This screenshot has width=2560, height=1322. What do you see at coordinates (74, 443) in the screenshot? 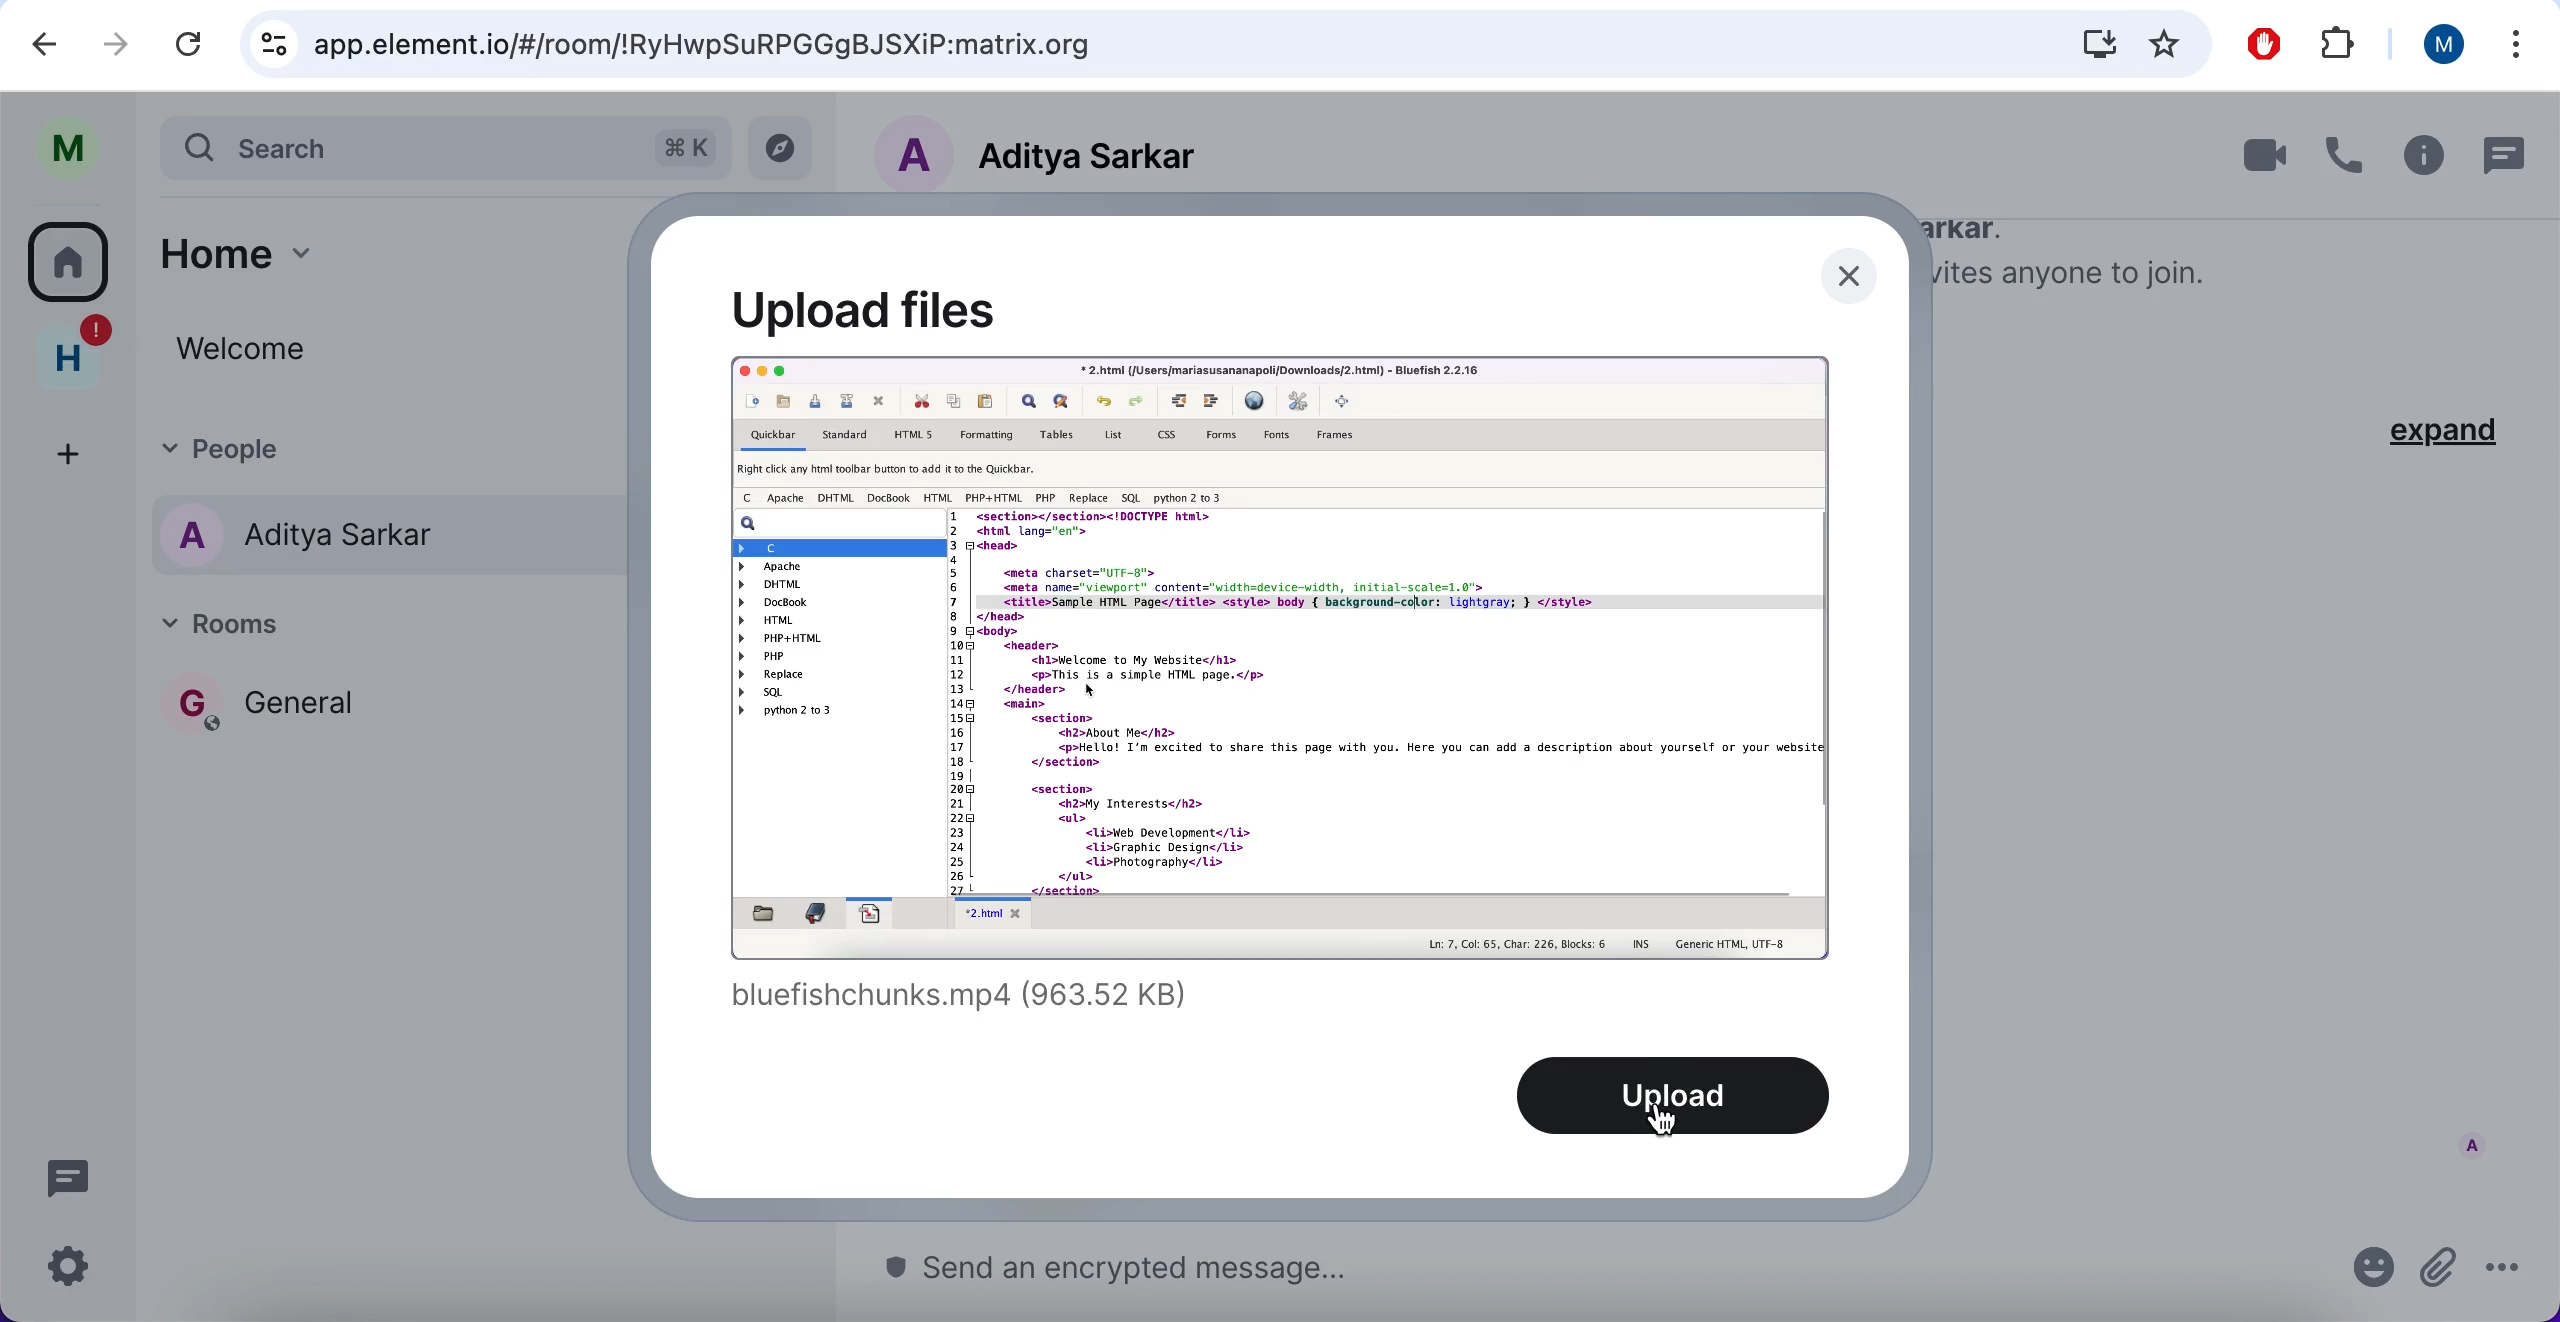
I see `add` at bounding box center [74, 443].